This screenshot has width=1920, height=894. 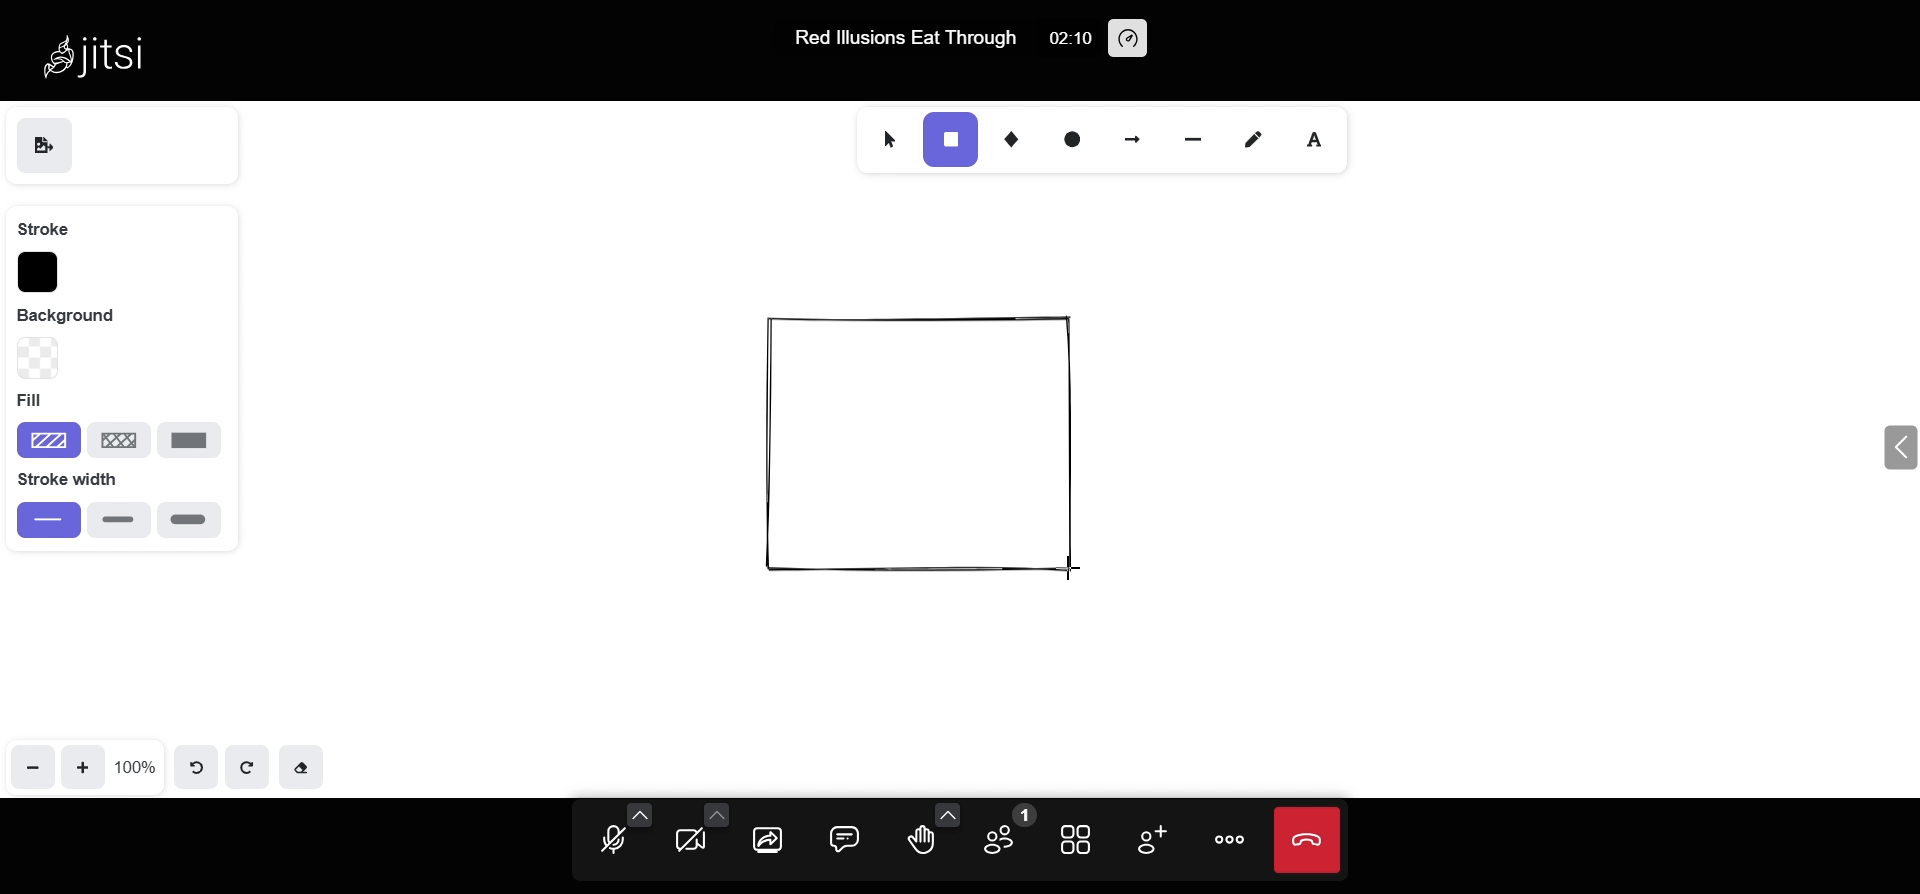 I want to click on camera, so click(x=692, y=844).